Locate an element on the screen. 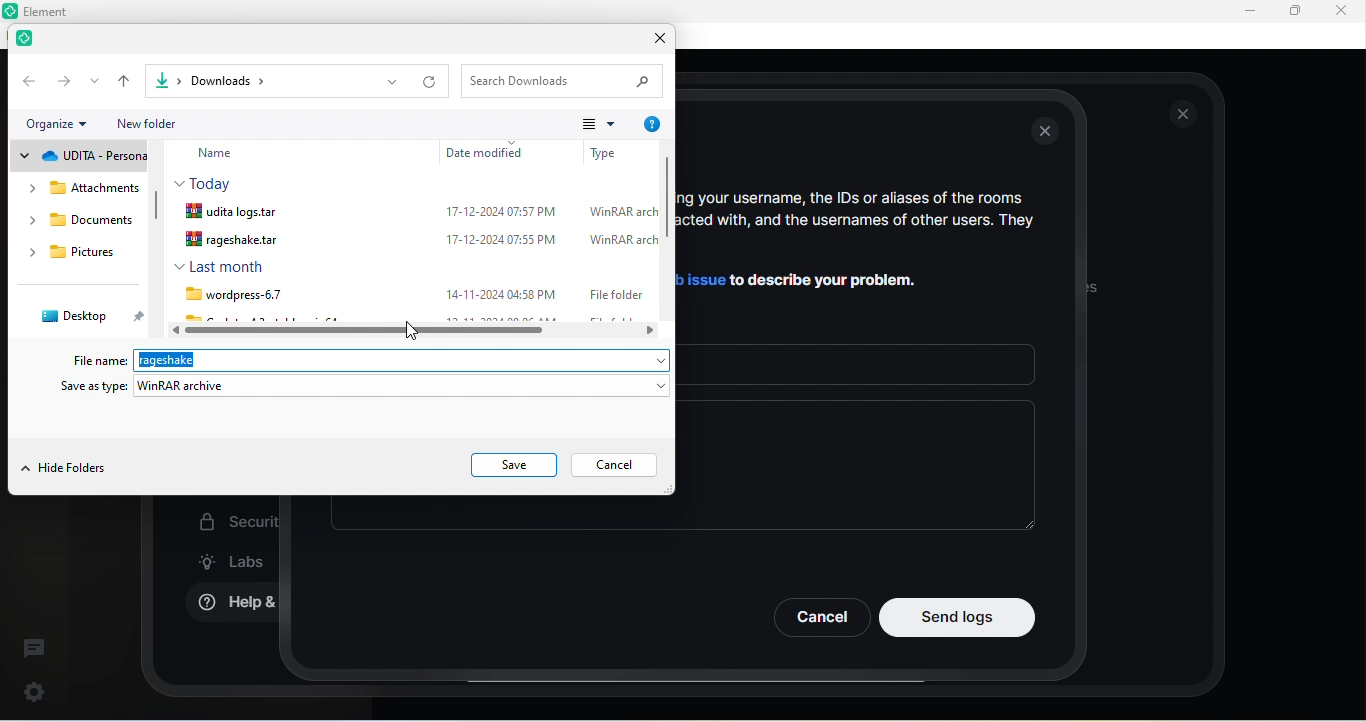  attachments is located at coordinates (73, 188).